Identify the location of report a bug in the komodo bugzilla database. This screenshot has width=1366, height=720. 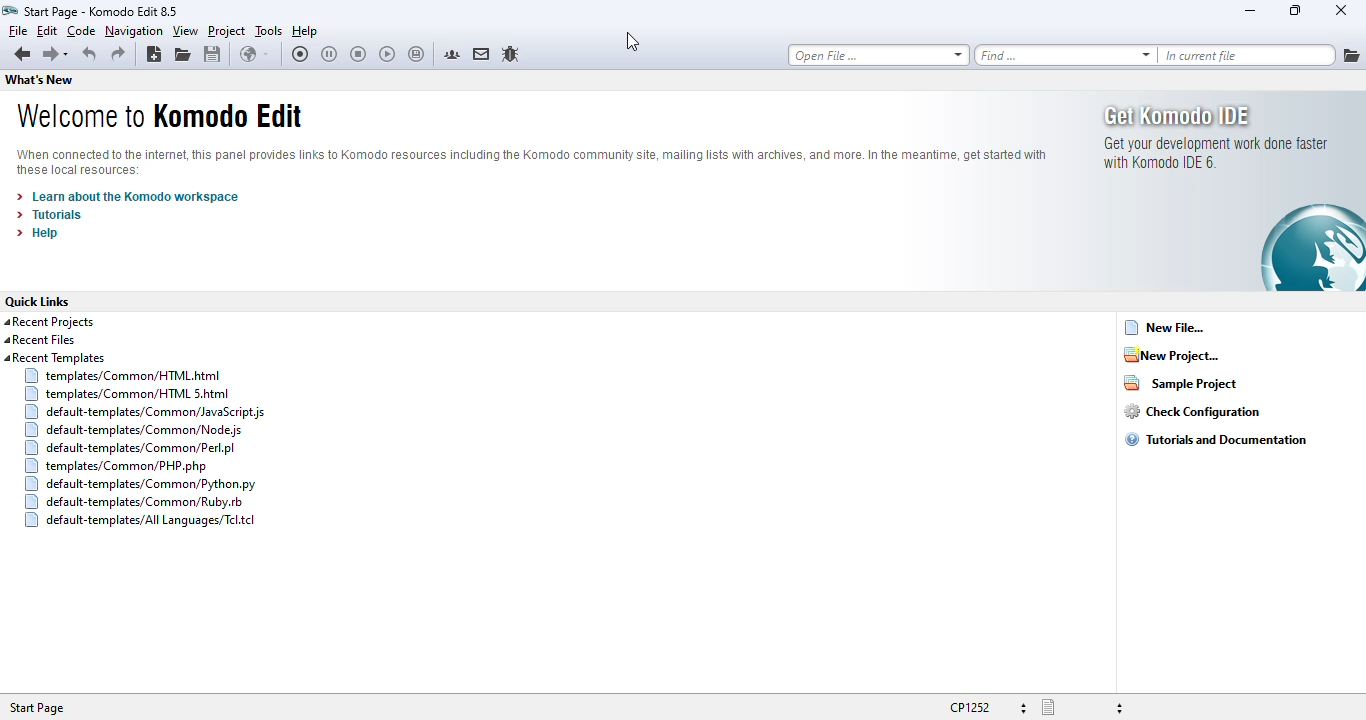
(510, 54).